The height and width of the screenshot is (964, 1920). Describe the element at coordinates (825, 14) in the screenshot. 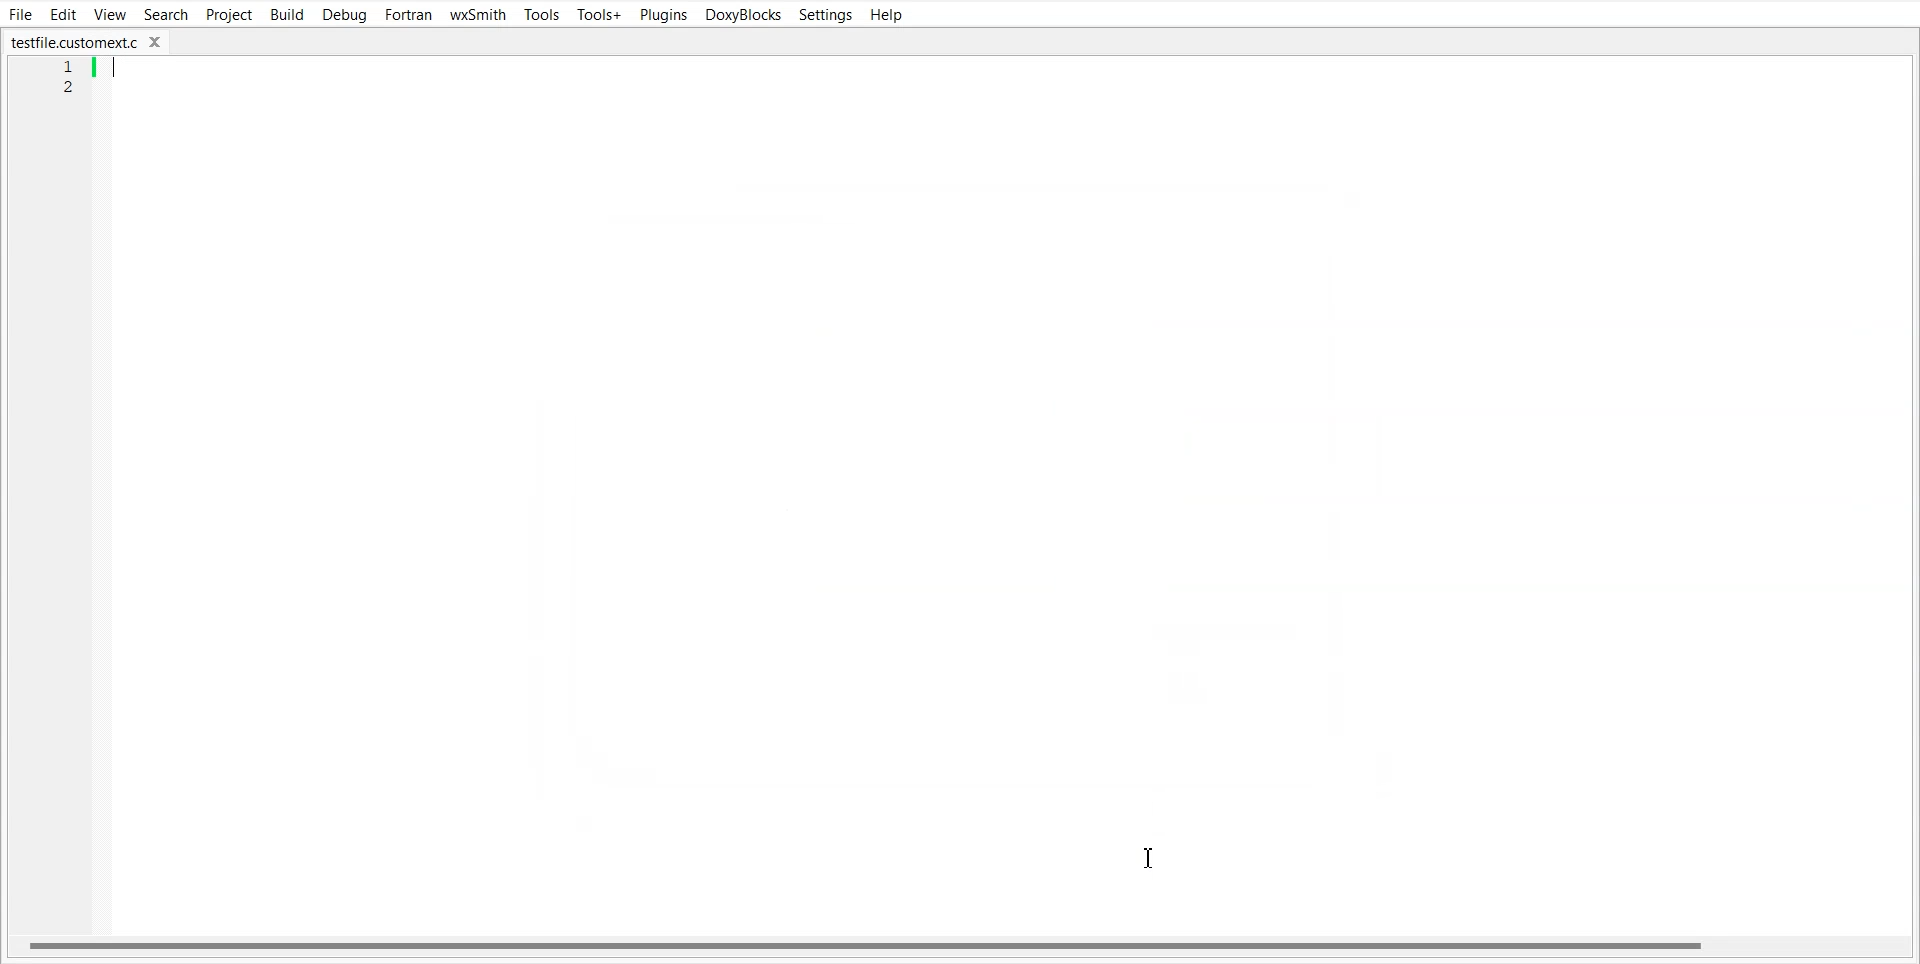

I see `Settings` at that location.